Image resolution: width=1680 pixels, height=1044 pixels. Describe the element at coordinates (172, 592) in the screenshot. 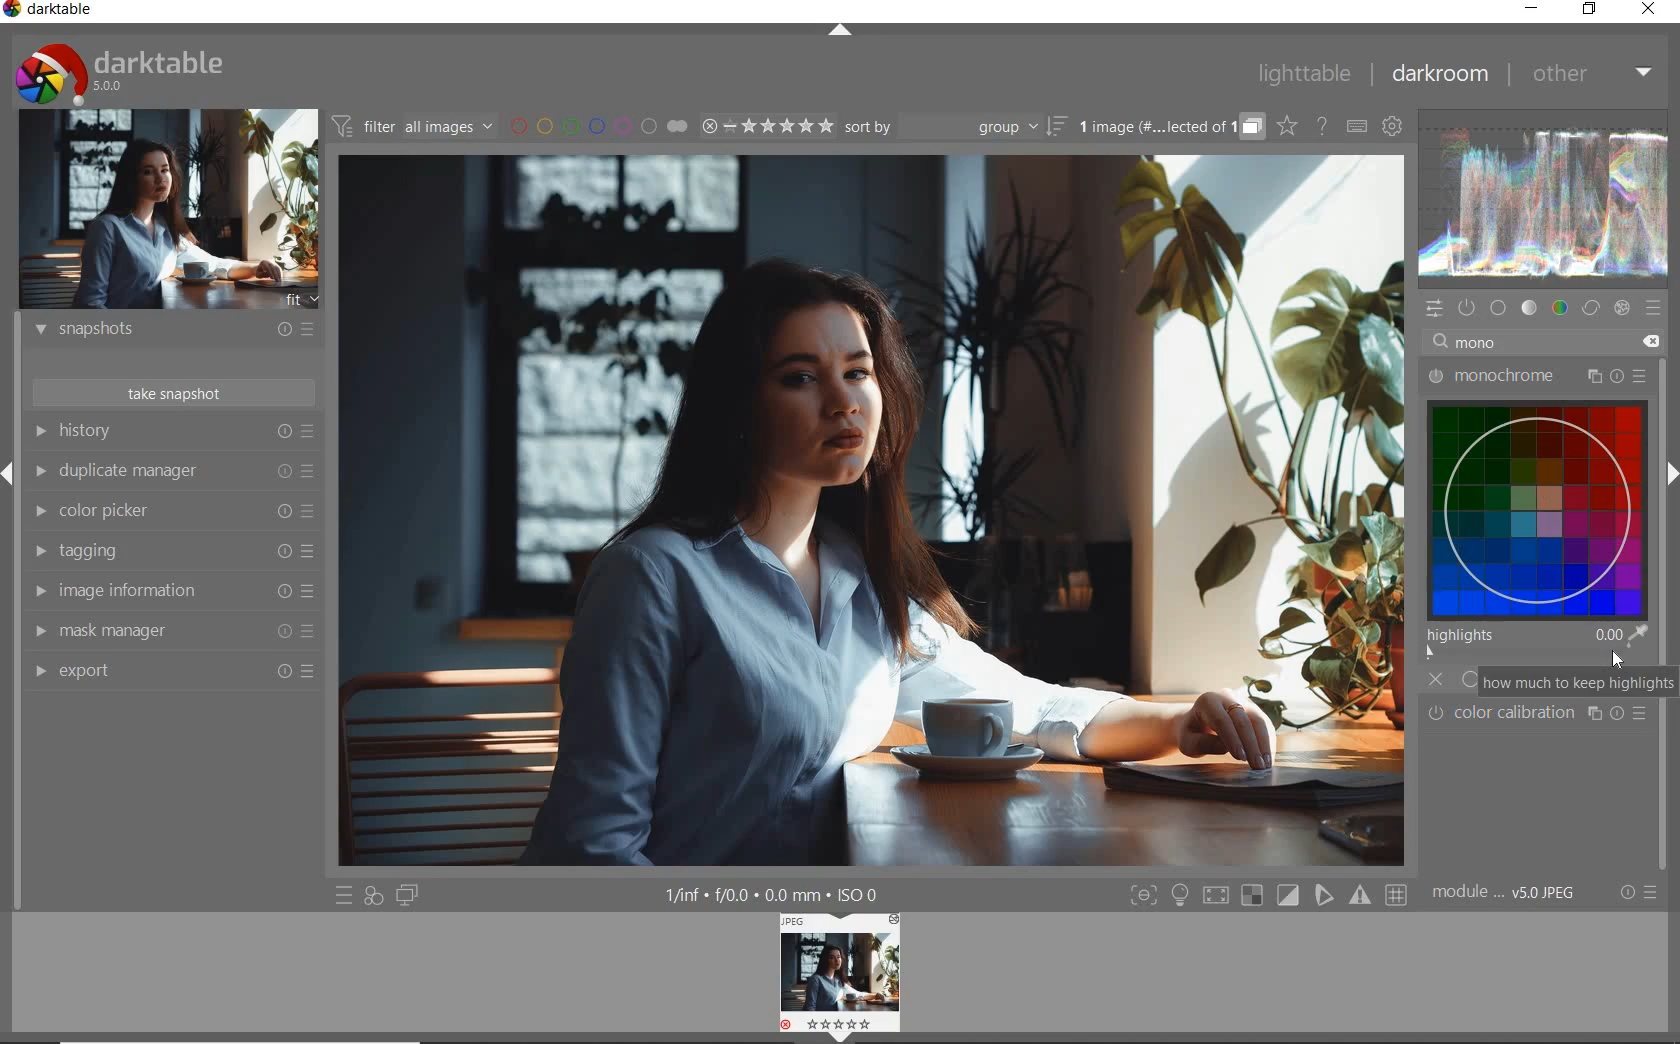

I see `image information` at that location.